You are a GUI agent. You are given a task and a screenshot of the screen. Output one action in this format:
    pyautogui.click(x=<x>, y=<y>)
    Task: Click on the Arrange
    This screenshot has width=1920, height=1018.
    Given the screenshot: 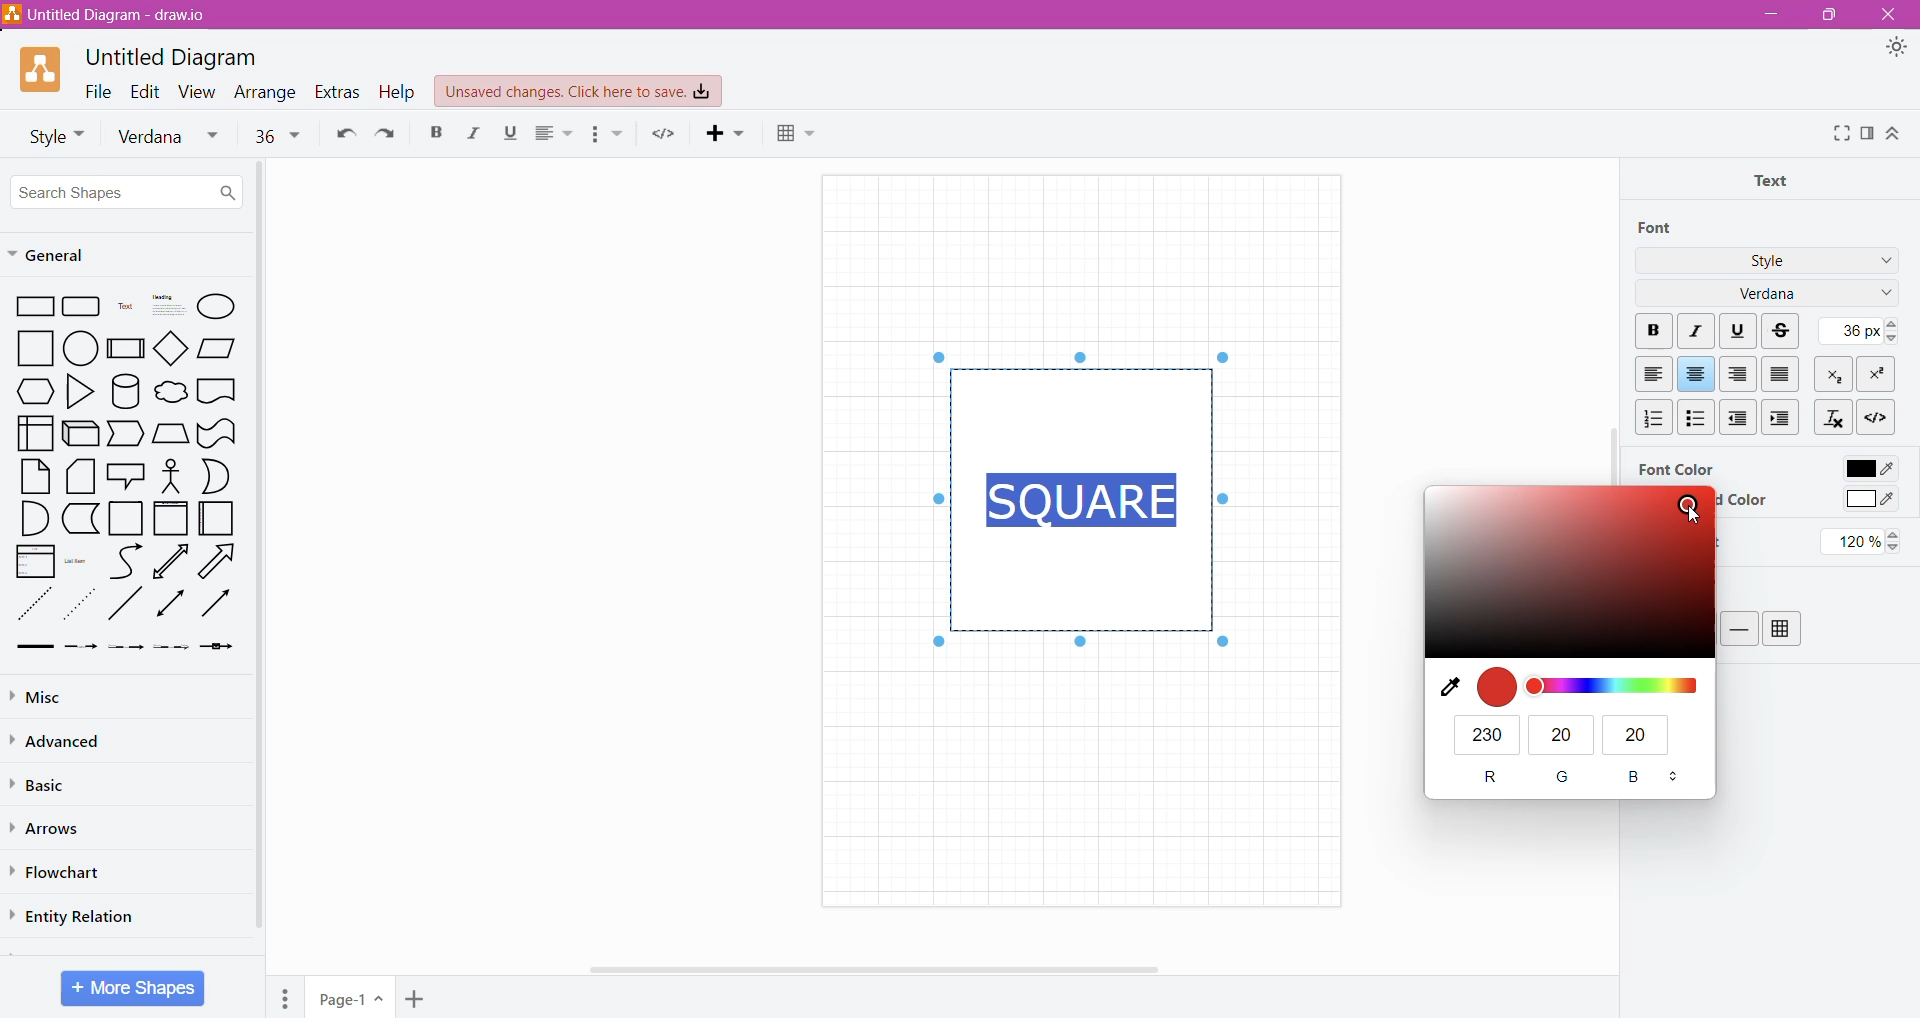 What is the action you would take?
    pyautogui.click(x=267, y=92)
    